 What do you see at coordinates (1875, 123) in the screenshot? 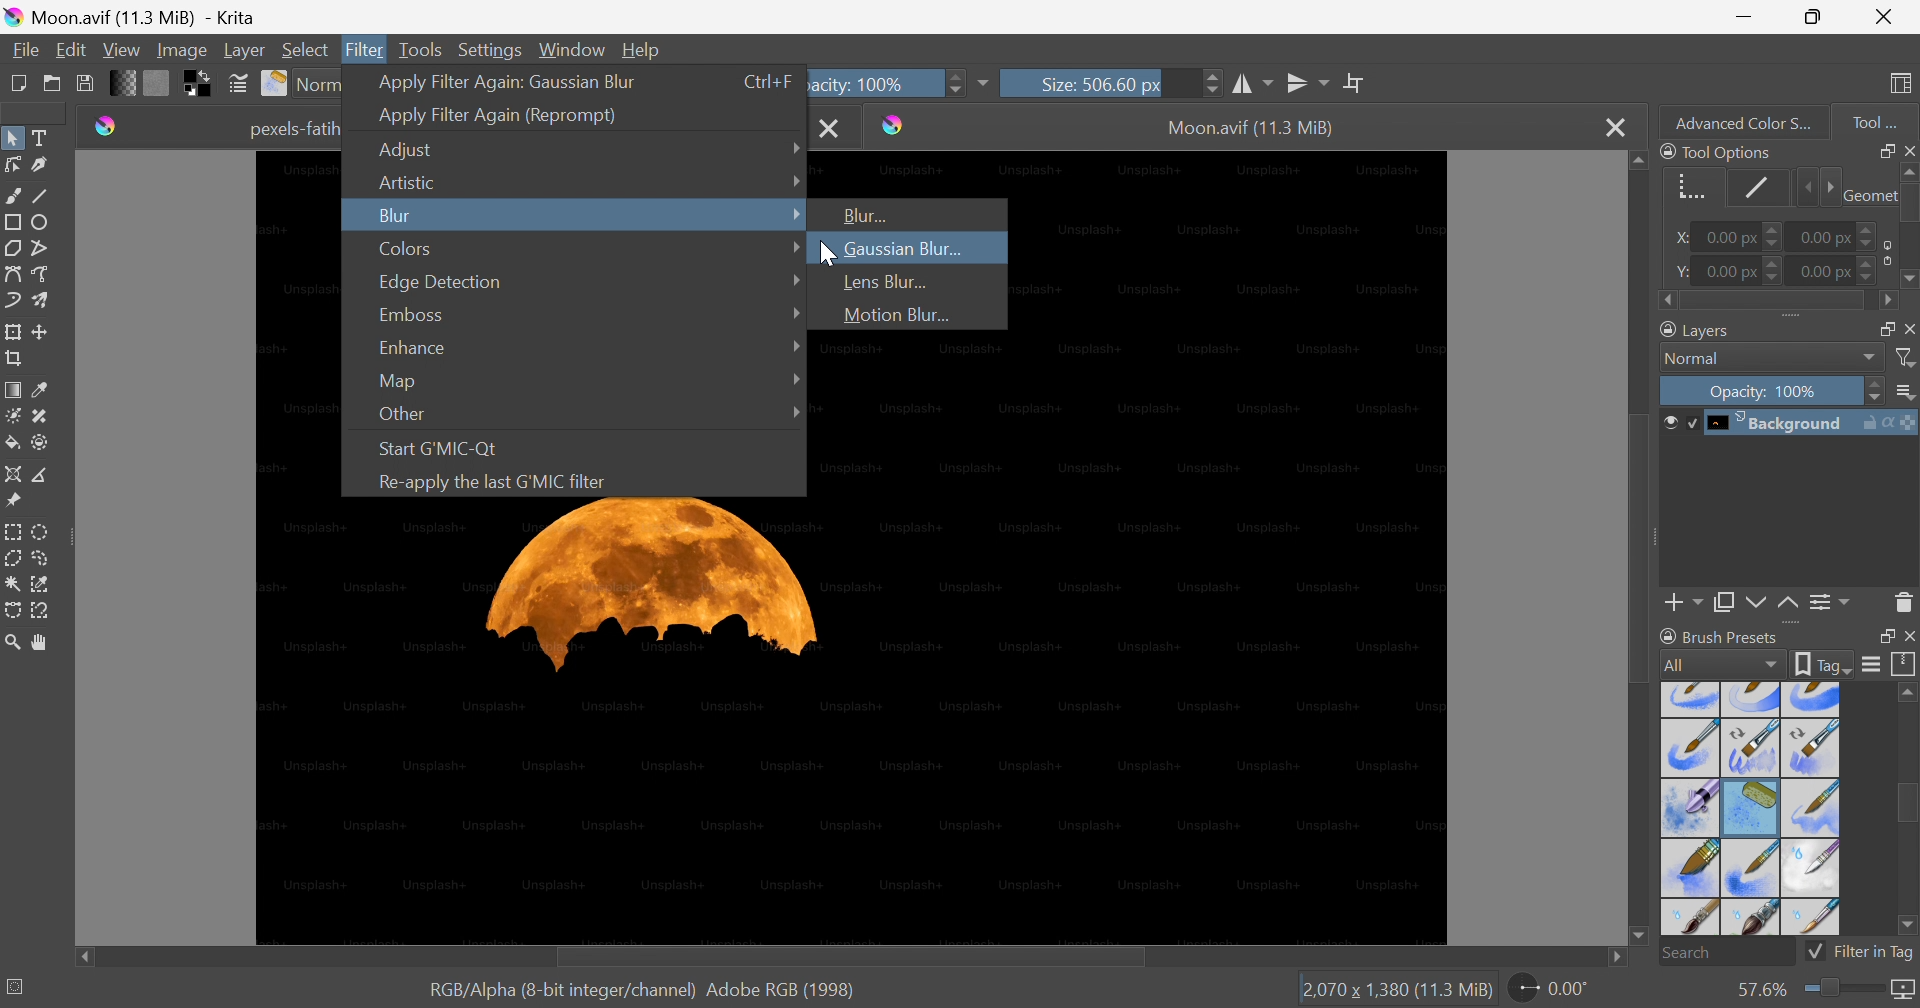
I see `Tool` at bounding box center [1875, 123].